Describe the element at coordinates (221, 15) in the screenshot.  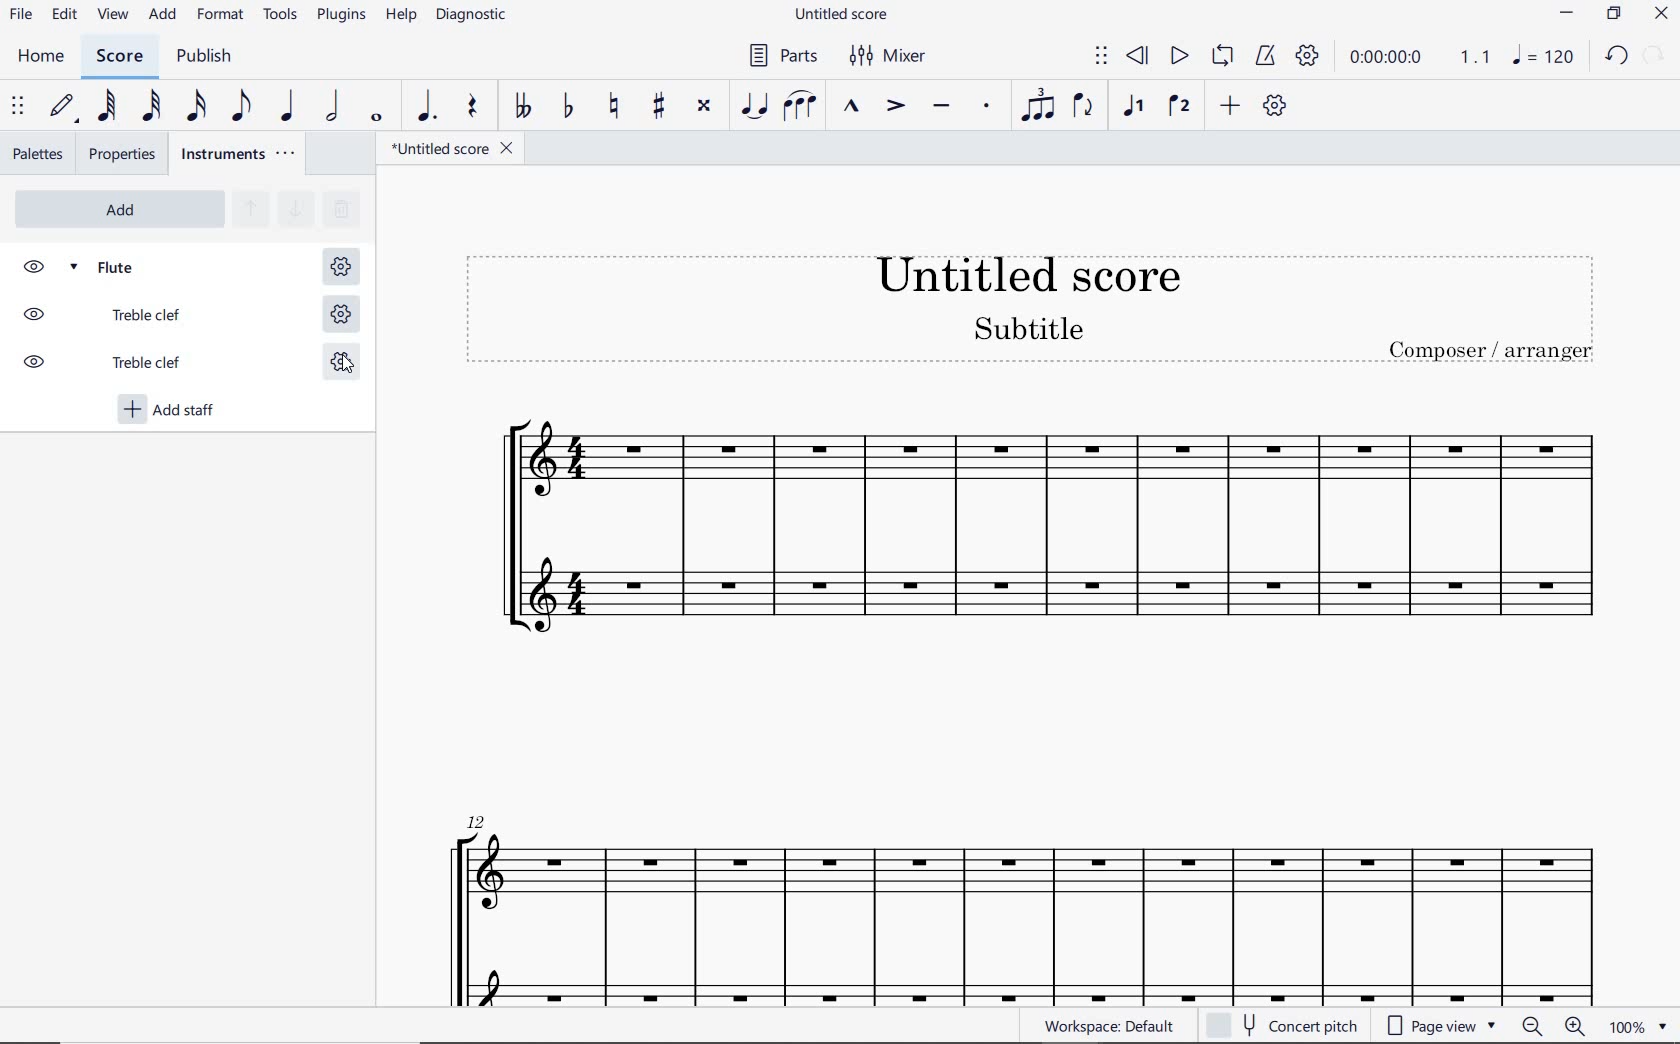
I see `FORMAT` at that location.